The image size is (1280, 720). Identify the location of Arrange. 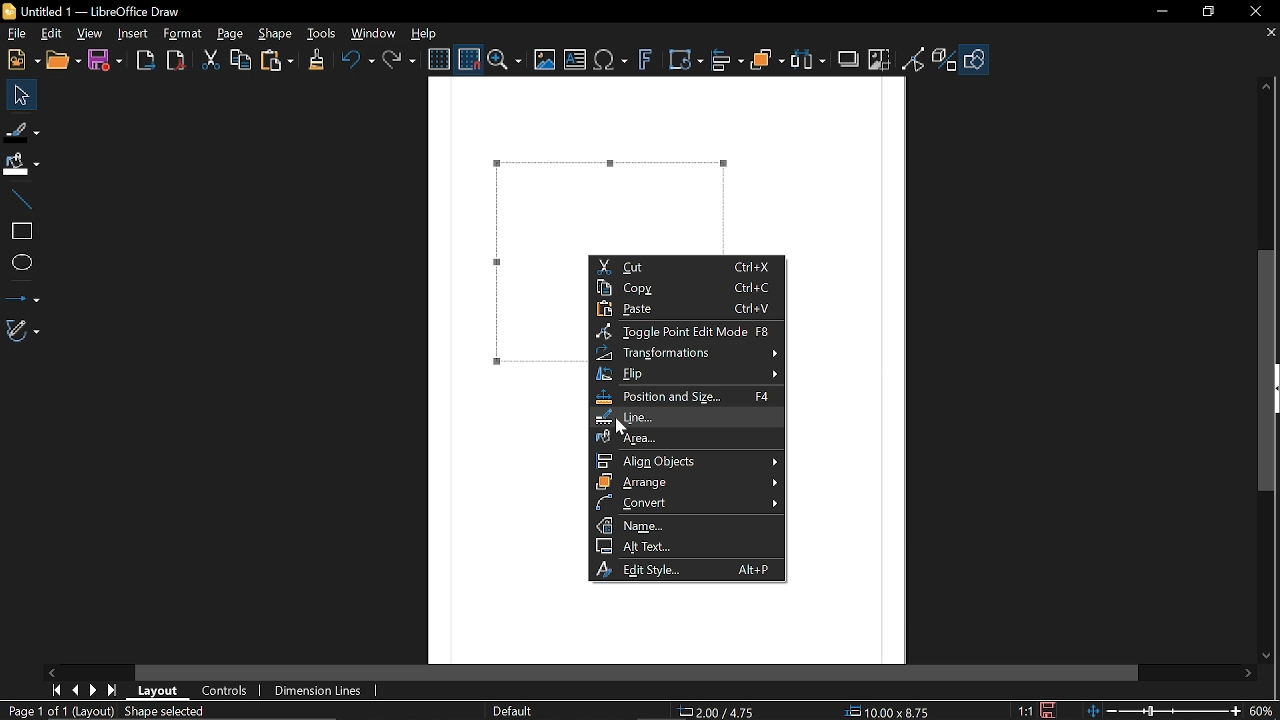
(684, 481).